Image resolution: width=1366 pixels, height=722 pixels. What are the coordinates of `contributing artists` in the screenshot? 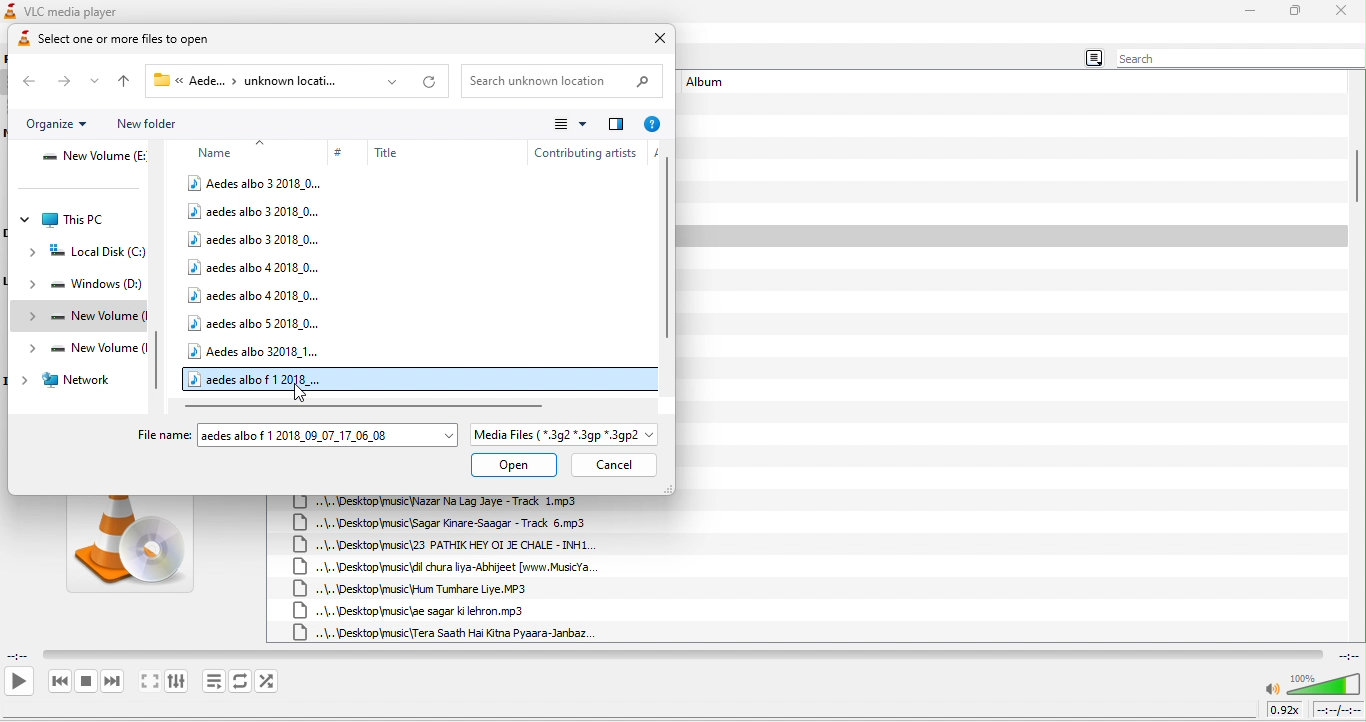 It's located at (584, 151).